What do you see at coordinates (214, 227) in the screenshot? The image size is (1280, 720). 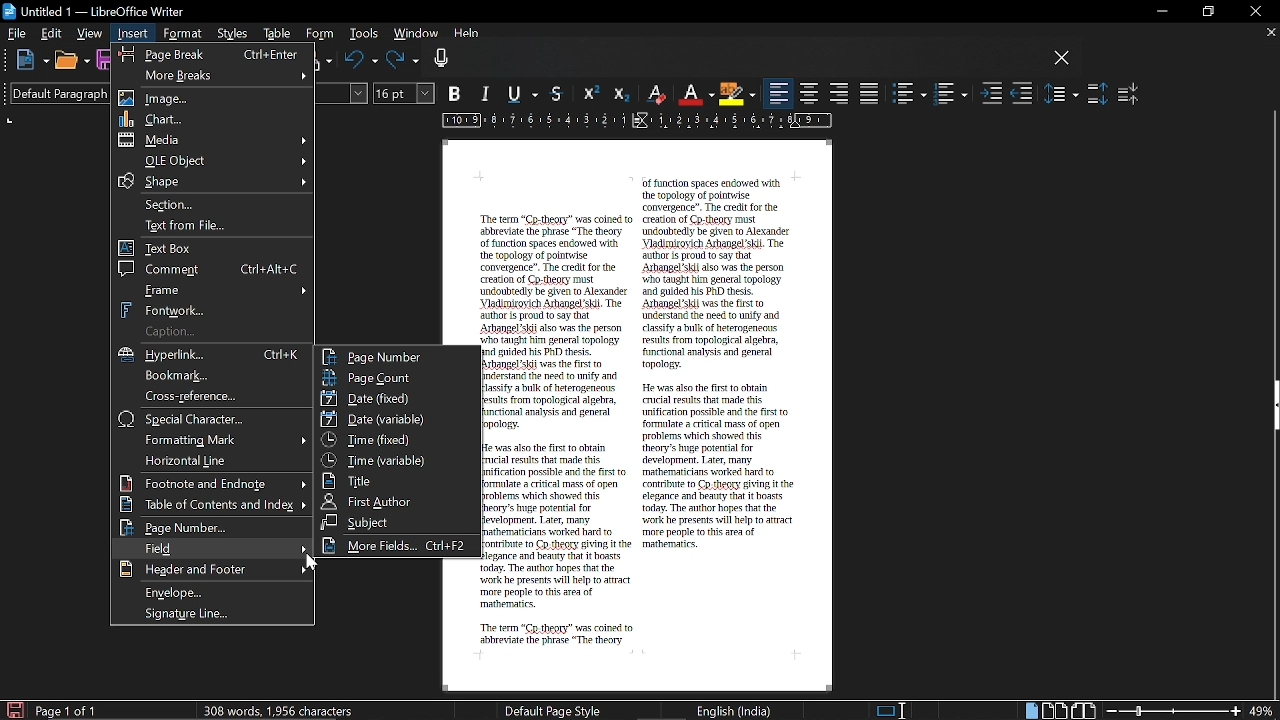 I see `text from file` at bounding box center [214, 227].